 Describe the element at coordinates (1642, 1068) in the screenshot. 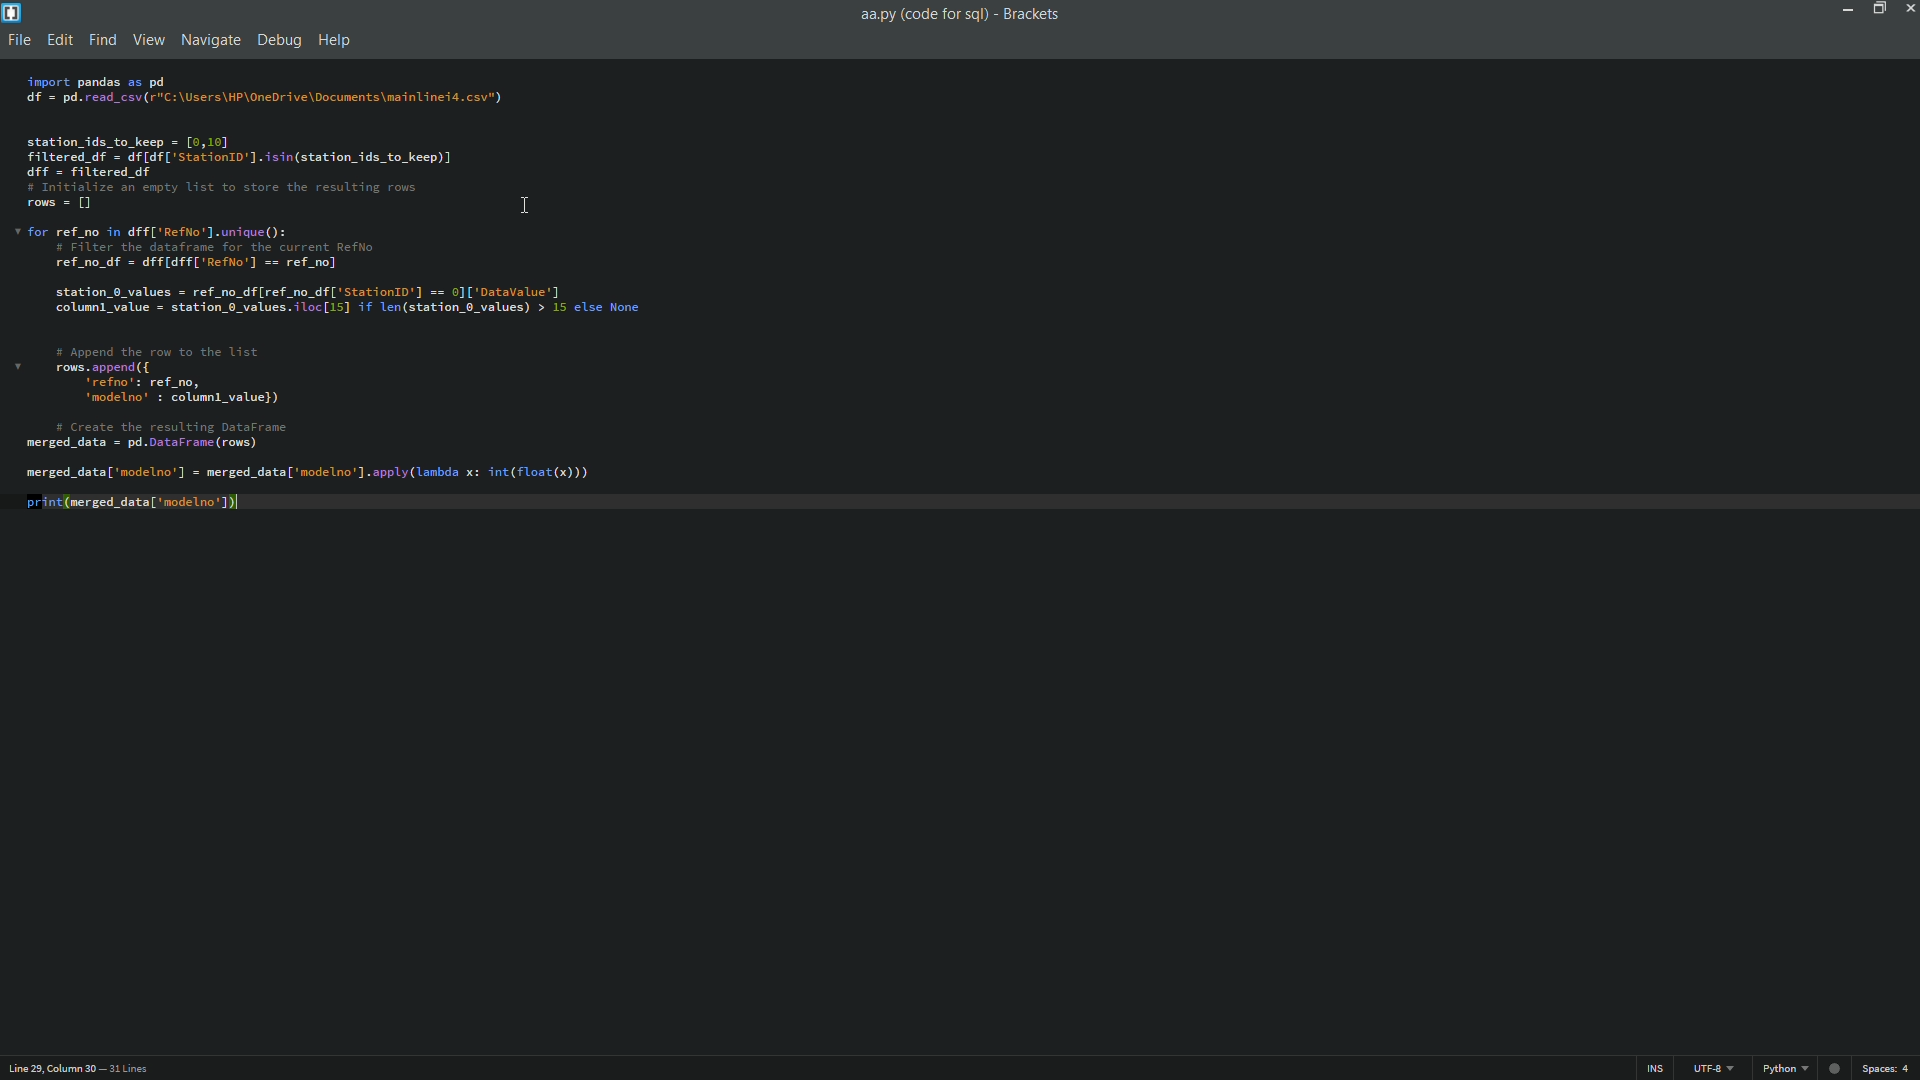

I see `ins` at that location.